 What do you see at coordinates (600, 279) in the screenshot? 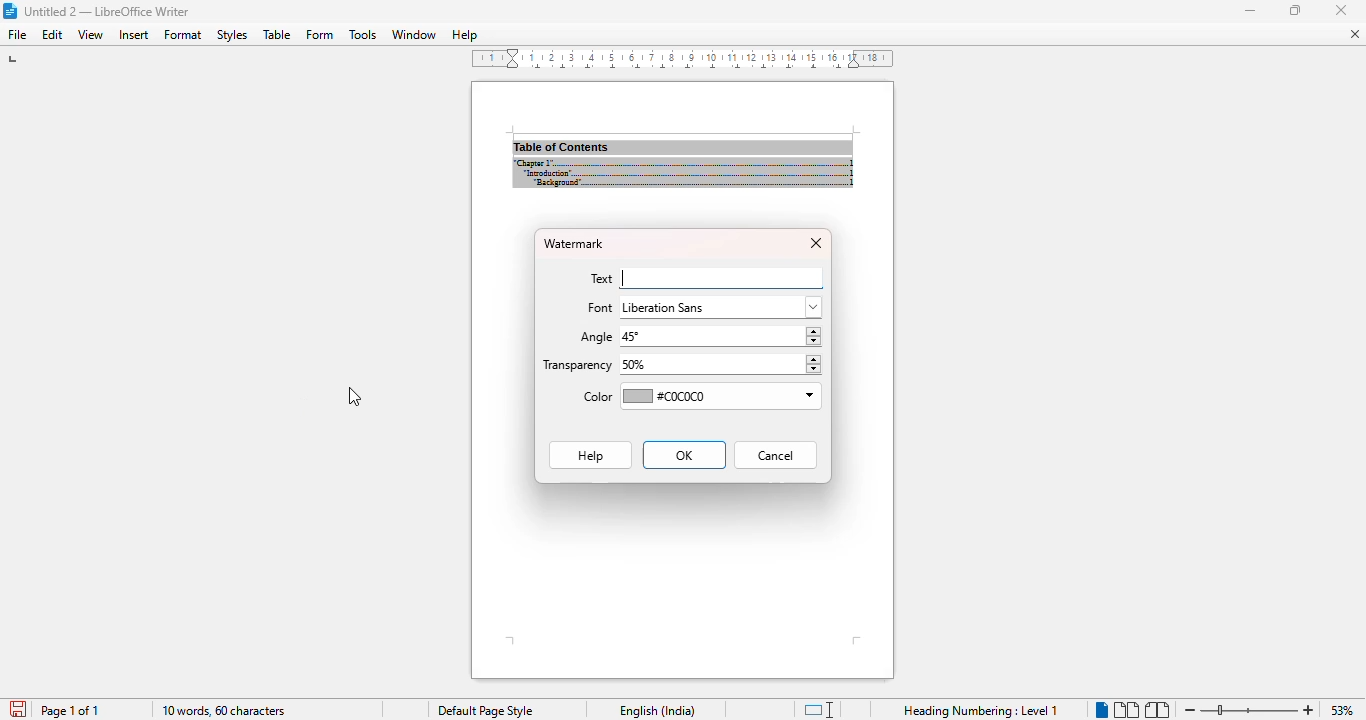
I see `text` at bounding box center [600, 279].